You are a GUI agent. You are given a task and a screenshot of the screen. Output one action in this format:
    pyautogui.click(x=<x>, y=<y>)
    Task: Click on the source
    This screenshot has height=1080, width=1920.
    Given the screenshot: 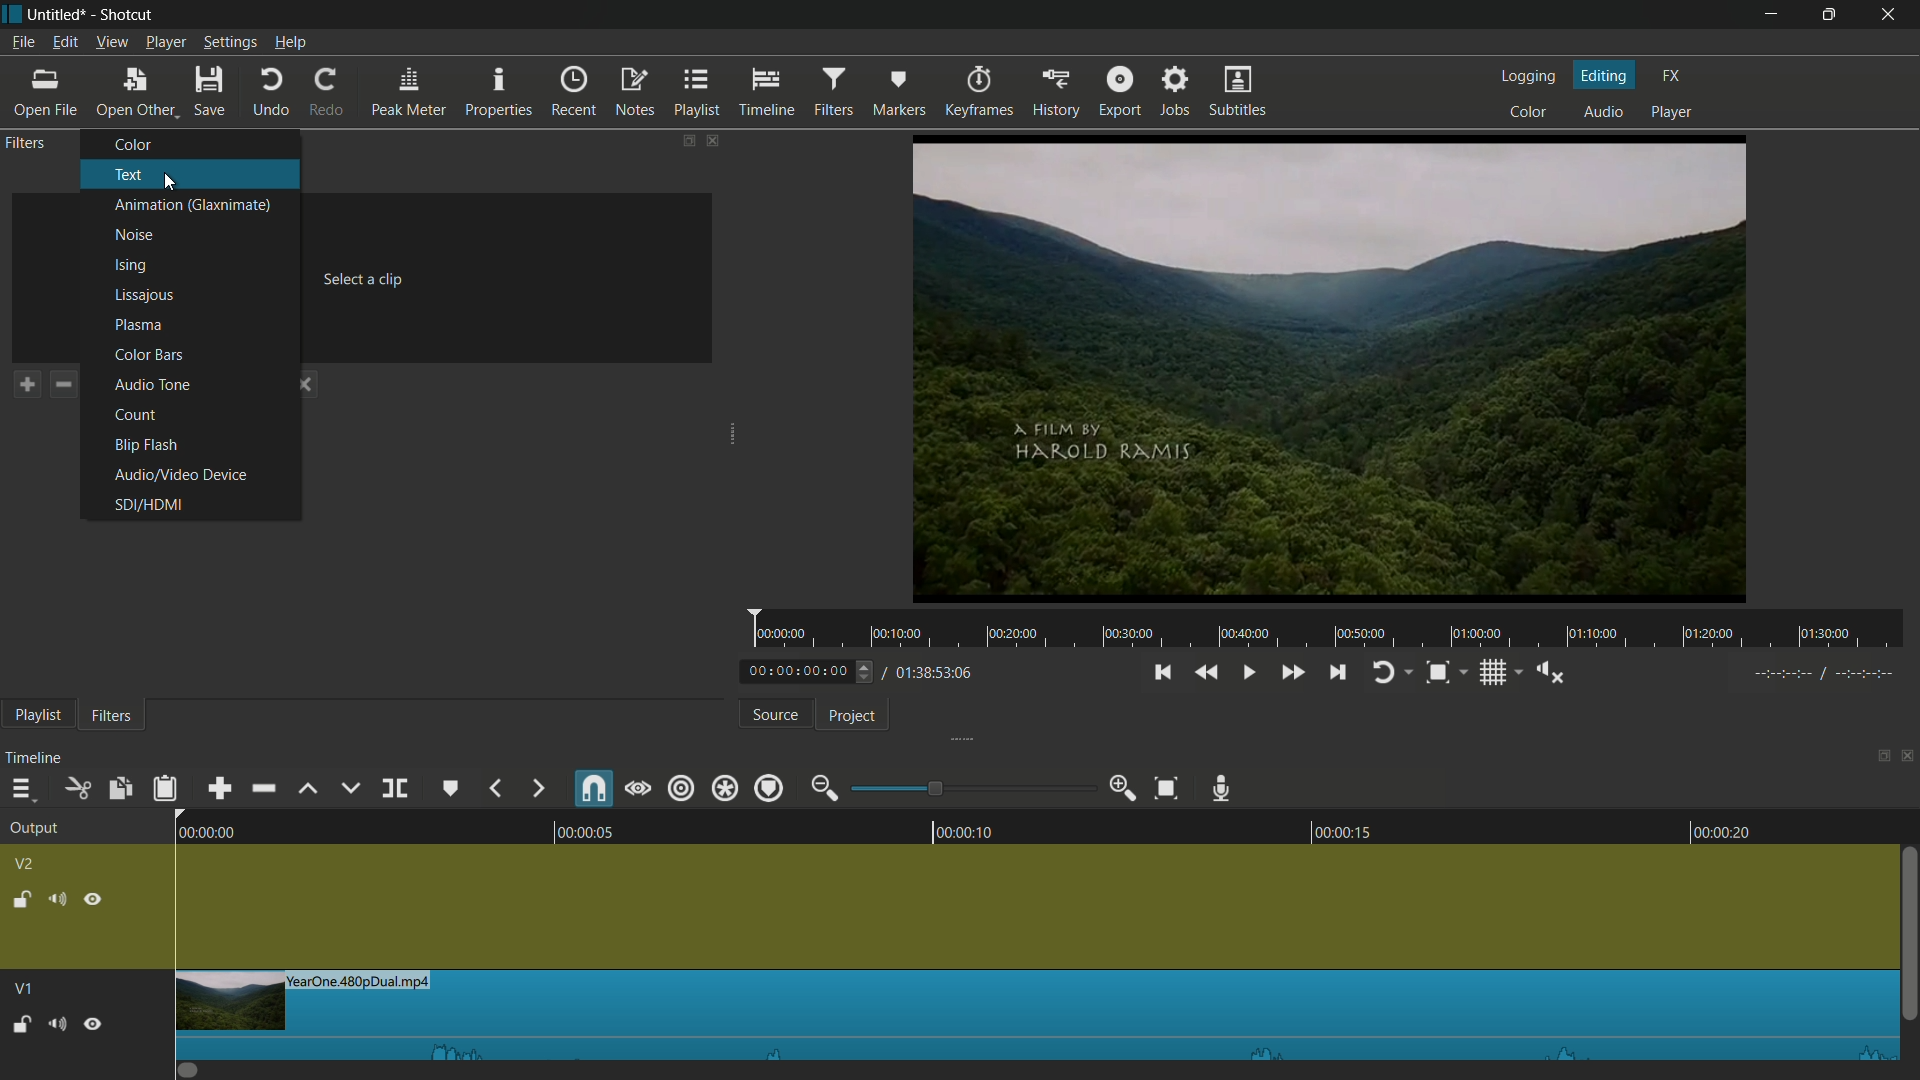 What is the action you would take?
    pyautogui.click(x=776, y=715)
    